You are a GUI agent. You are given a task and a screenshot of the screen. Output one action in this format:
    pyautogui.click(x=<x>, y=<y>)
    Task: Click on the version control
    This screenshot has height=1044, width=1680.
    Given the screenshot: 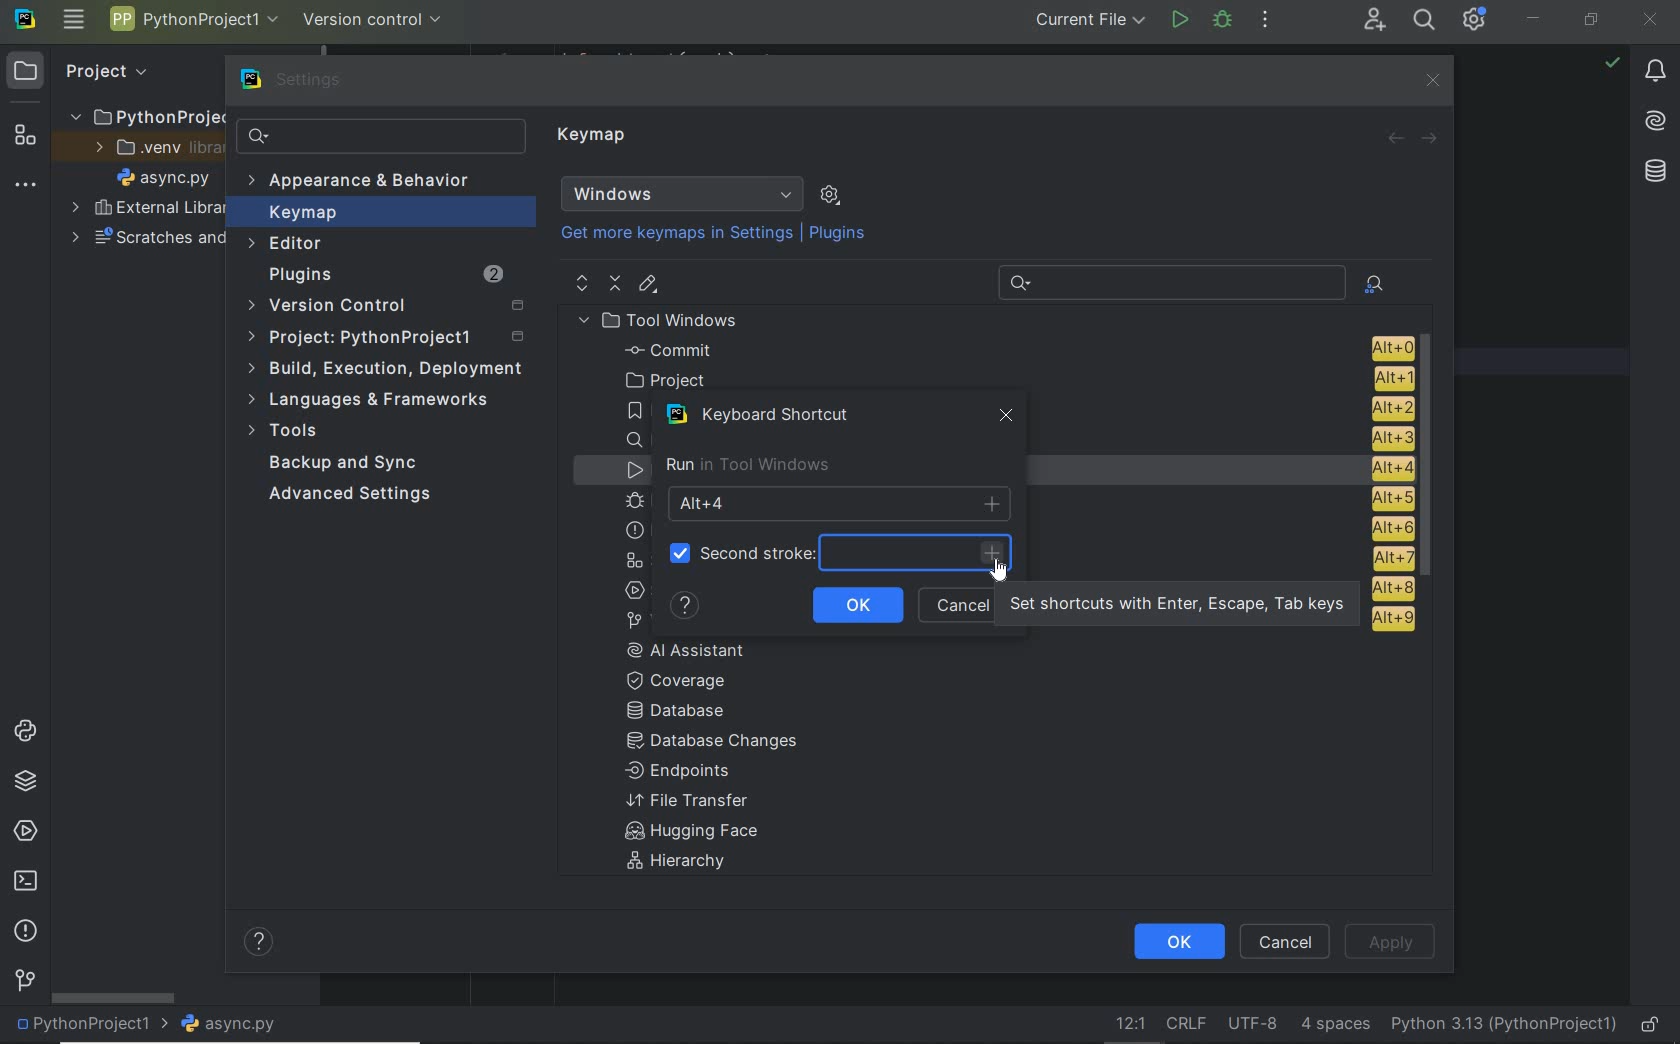 What is the action you would take?
    pyautogui.click(x=25, y=982)
    